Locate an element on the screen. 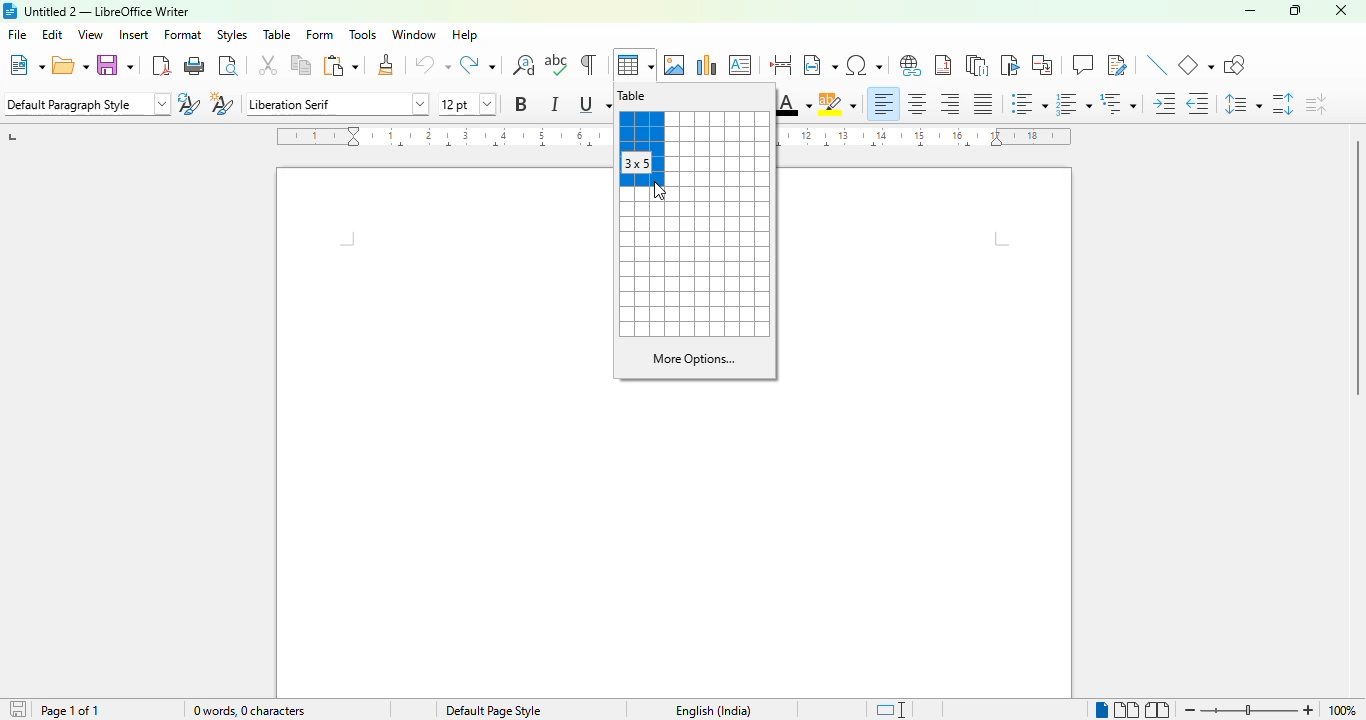  maximize is located at coordinates (1297, 10).